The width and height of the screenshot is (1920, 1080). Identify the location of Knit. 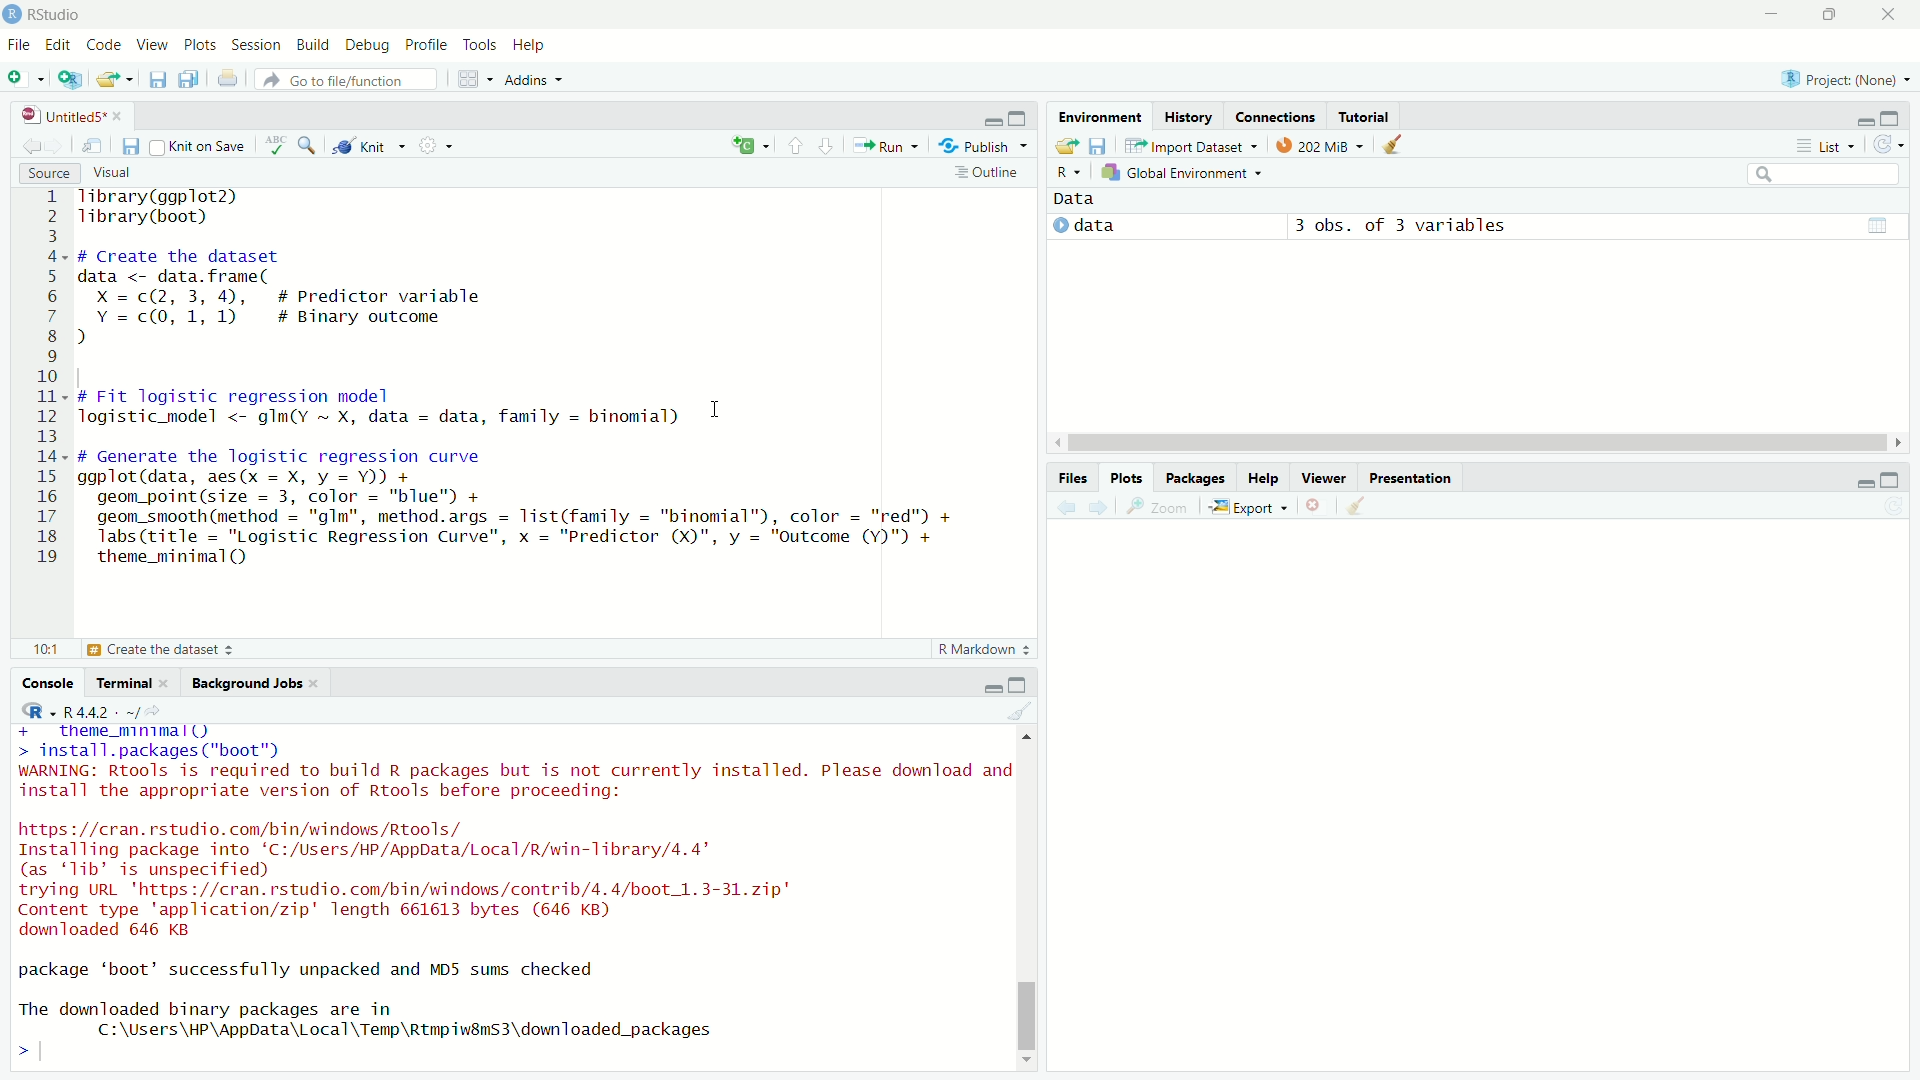
(369, 145).